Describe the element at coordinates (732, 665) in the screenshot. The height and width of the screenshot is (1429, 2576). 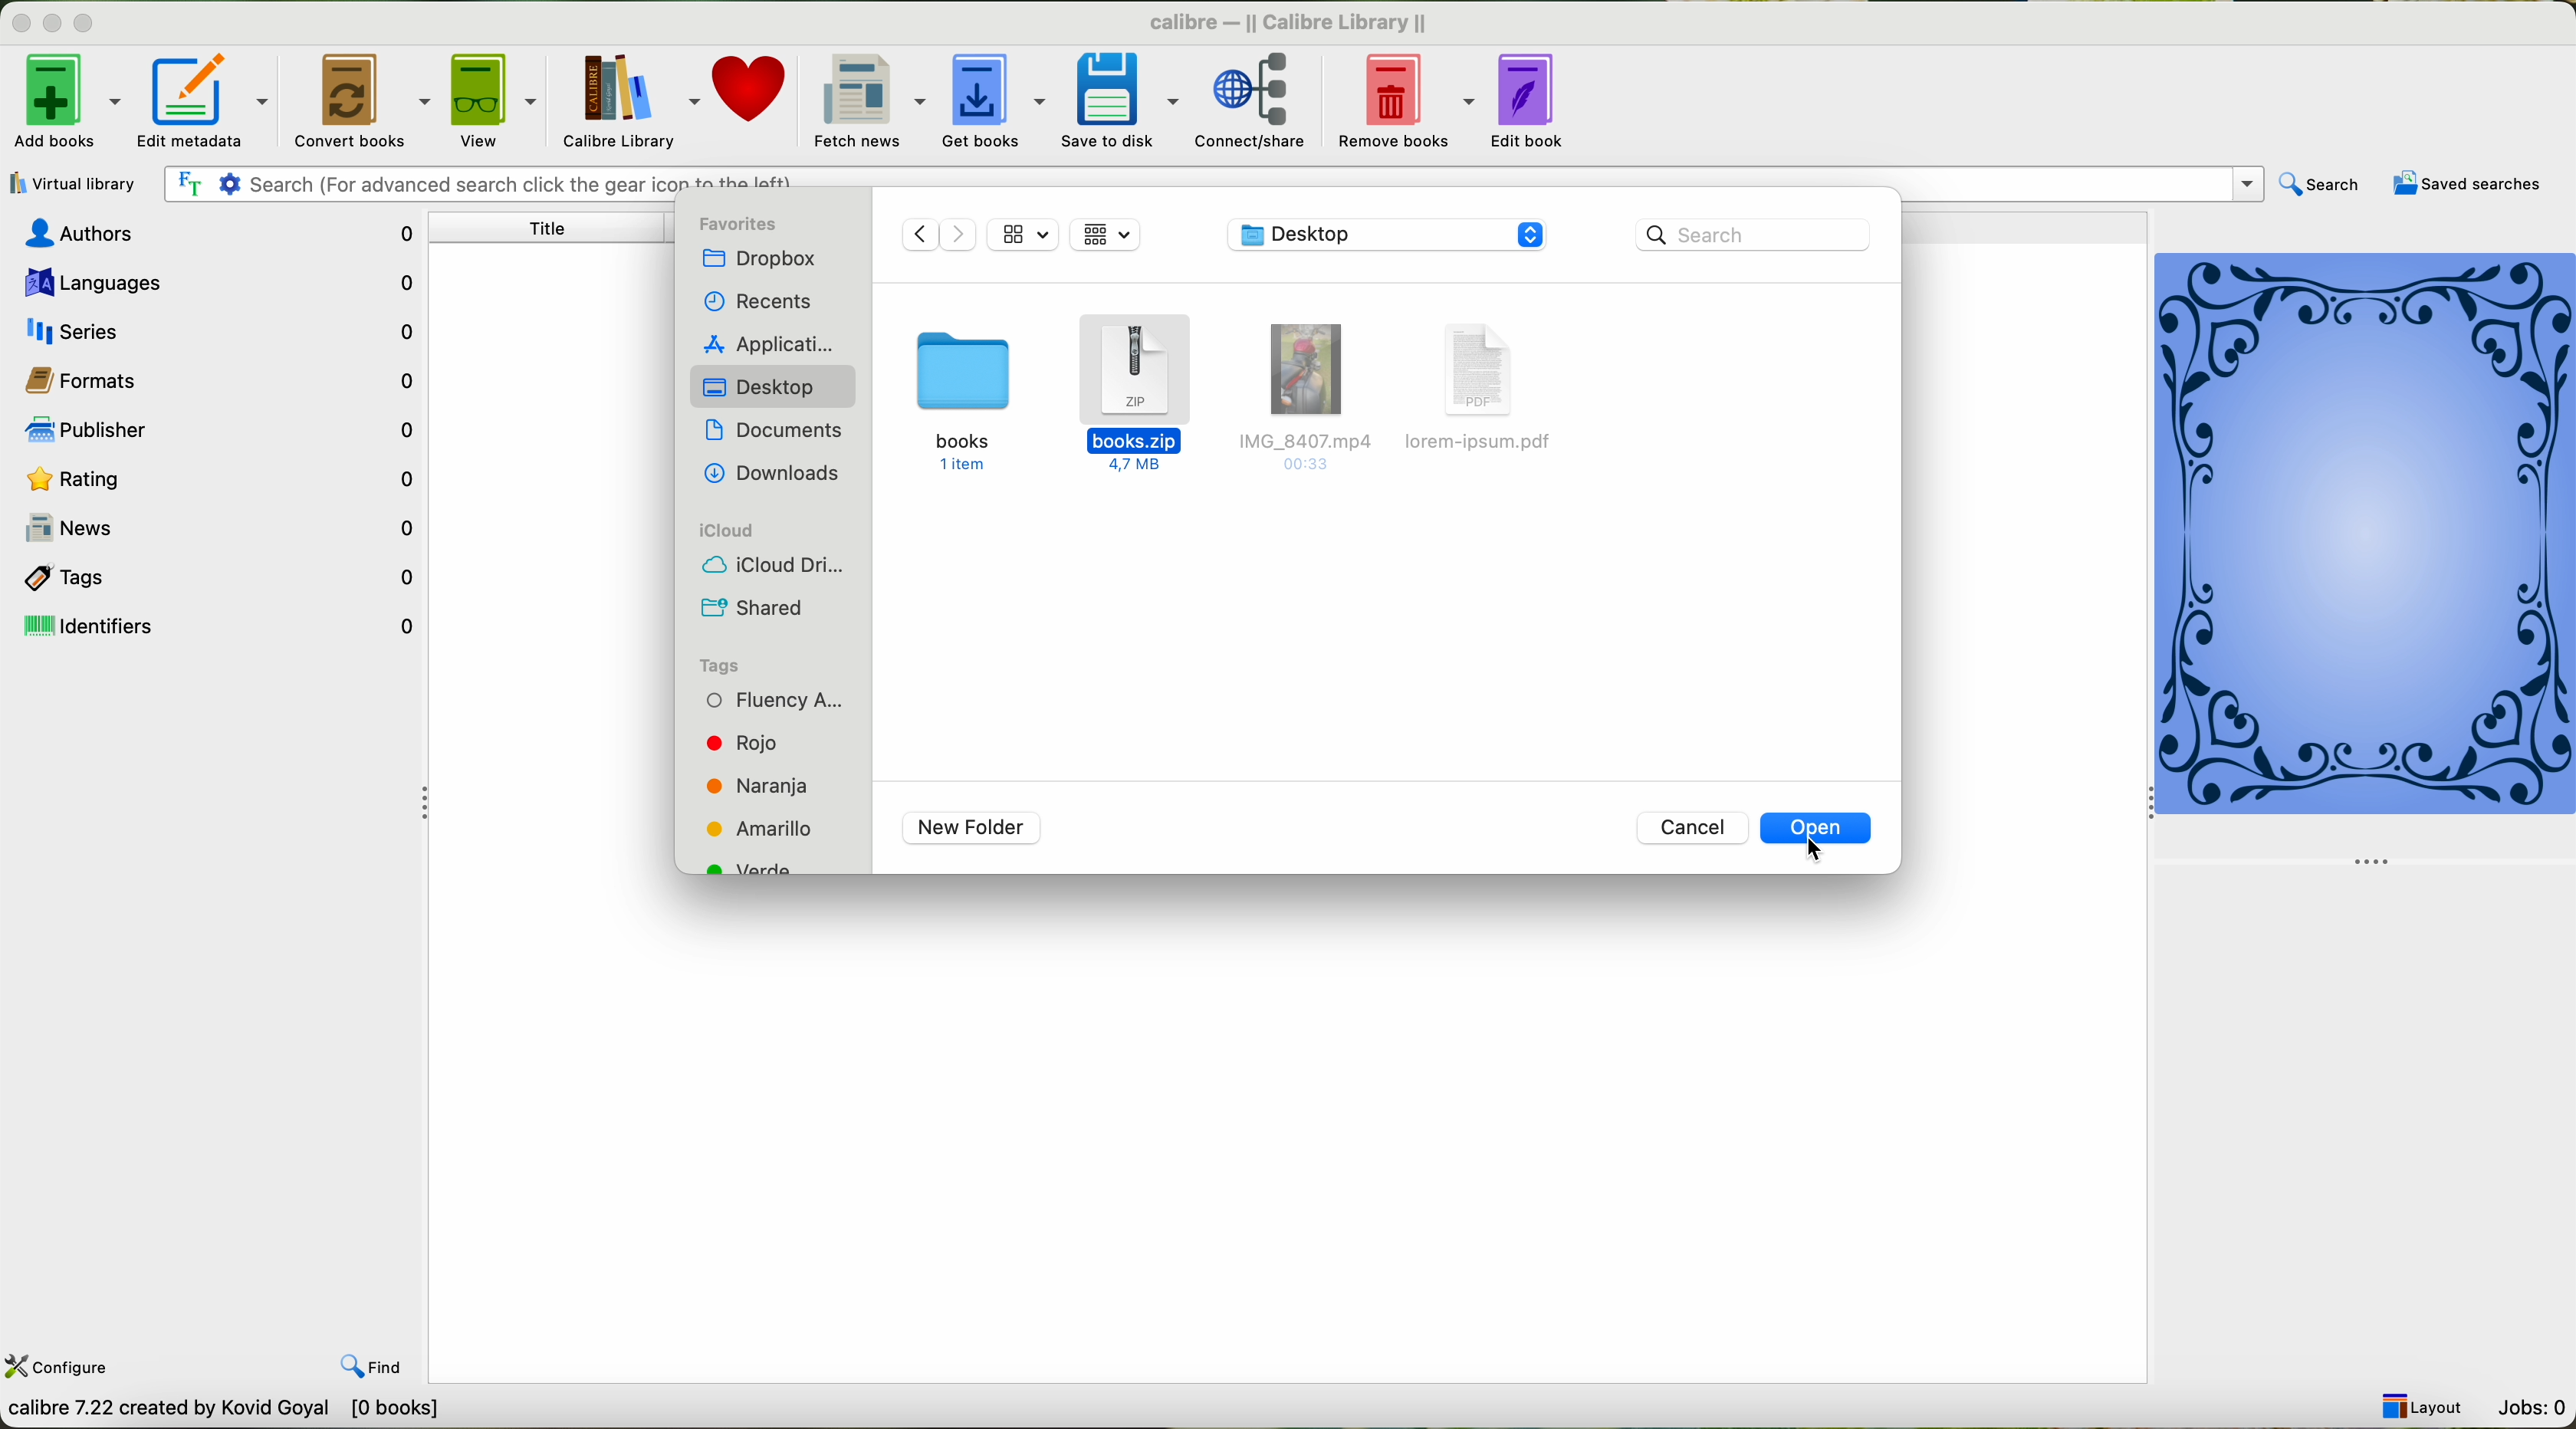
I see `tags` at that location.